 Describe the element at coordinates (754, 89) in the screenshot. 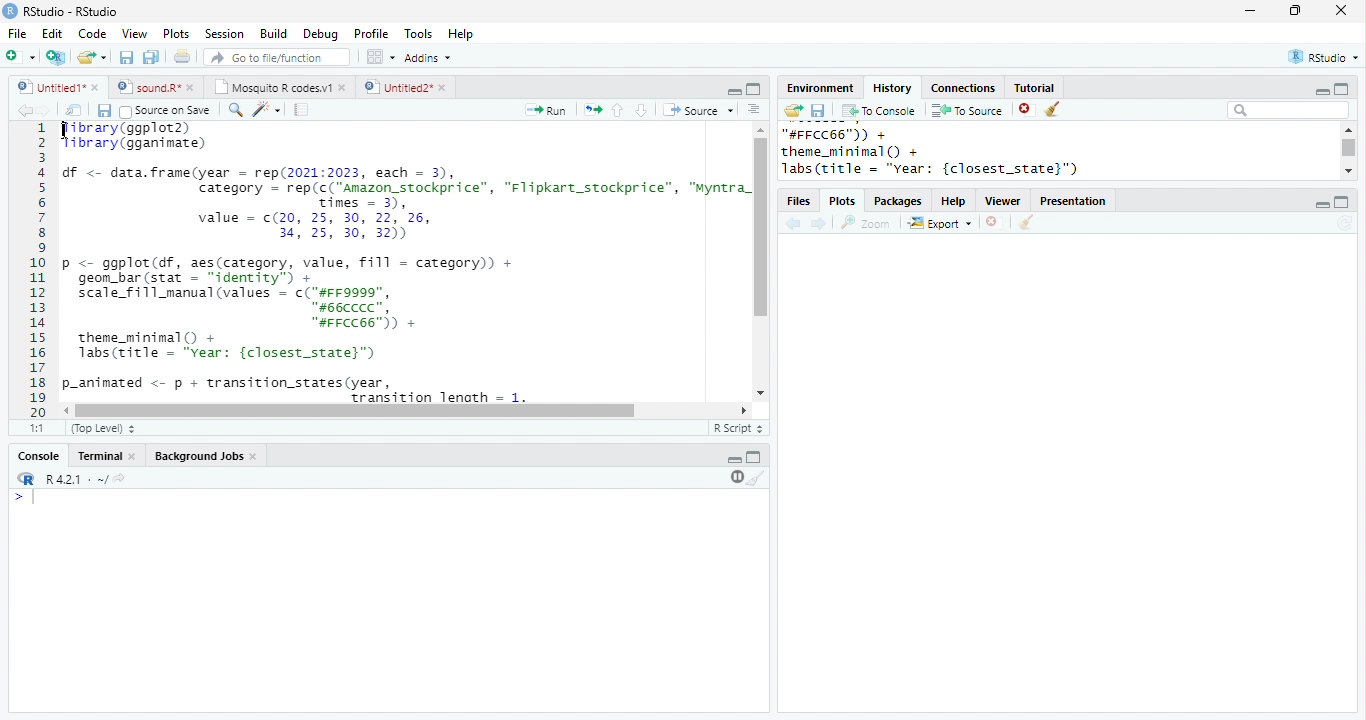

I see `Maximize` at that location.